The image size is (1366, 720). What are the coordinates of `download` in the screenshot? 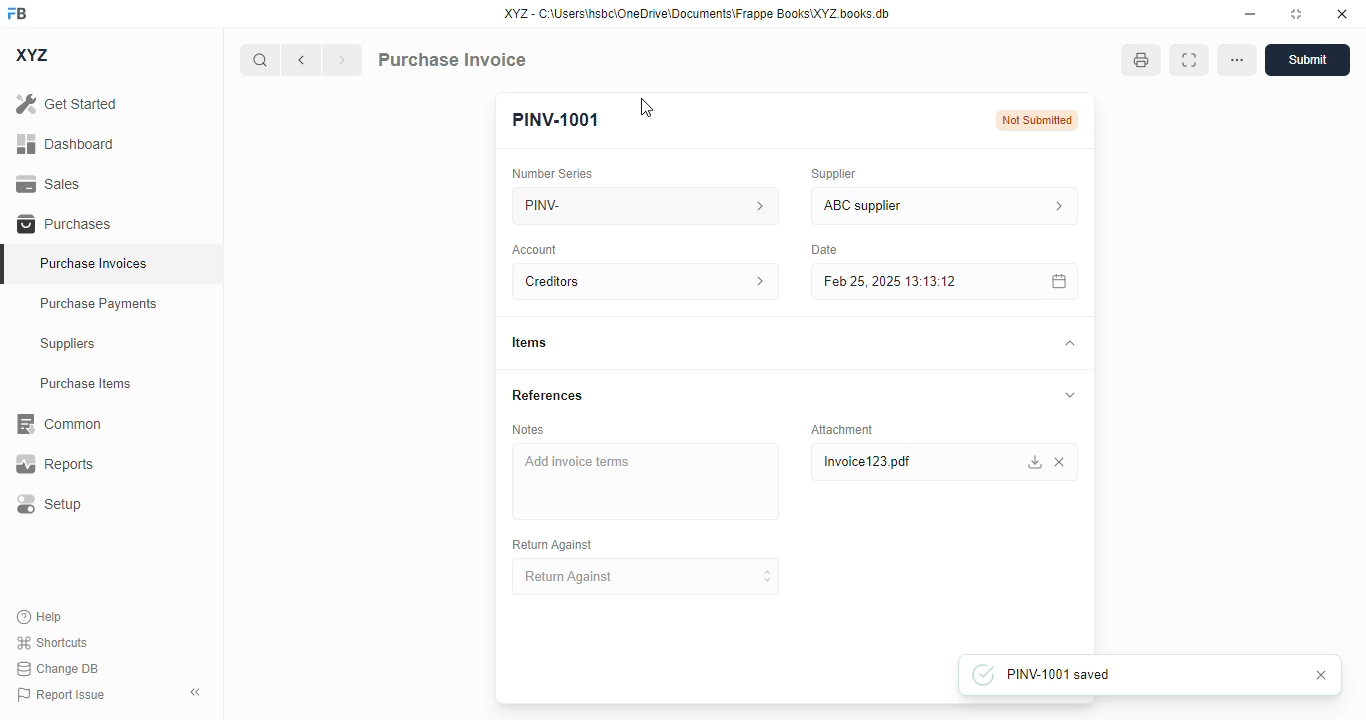 It's located at (1033, 462).